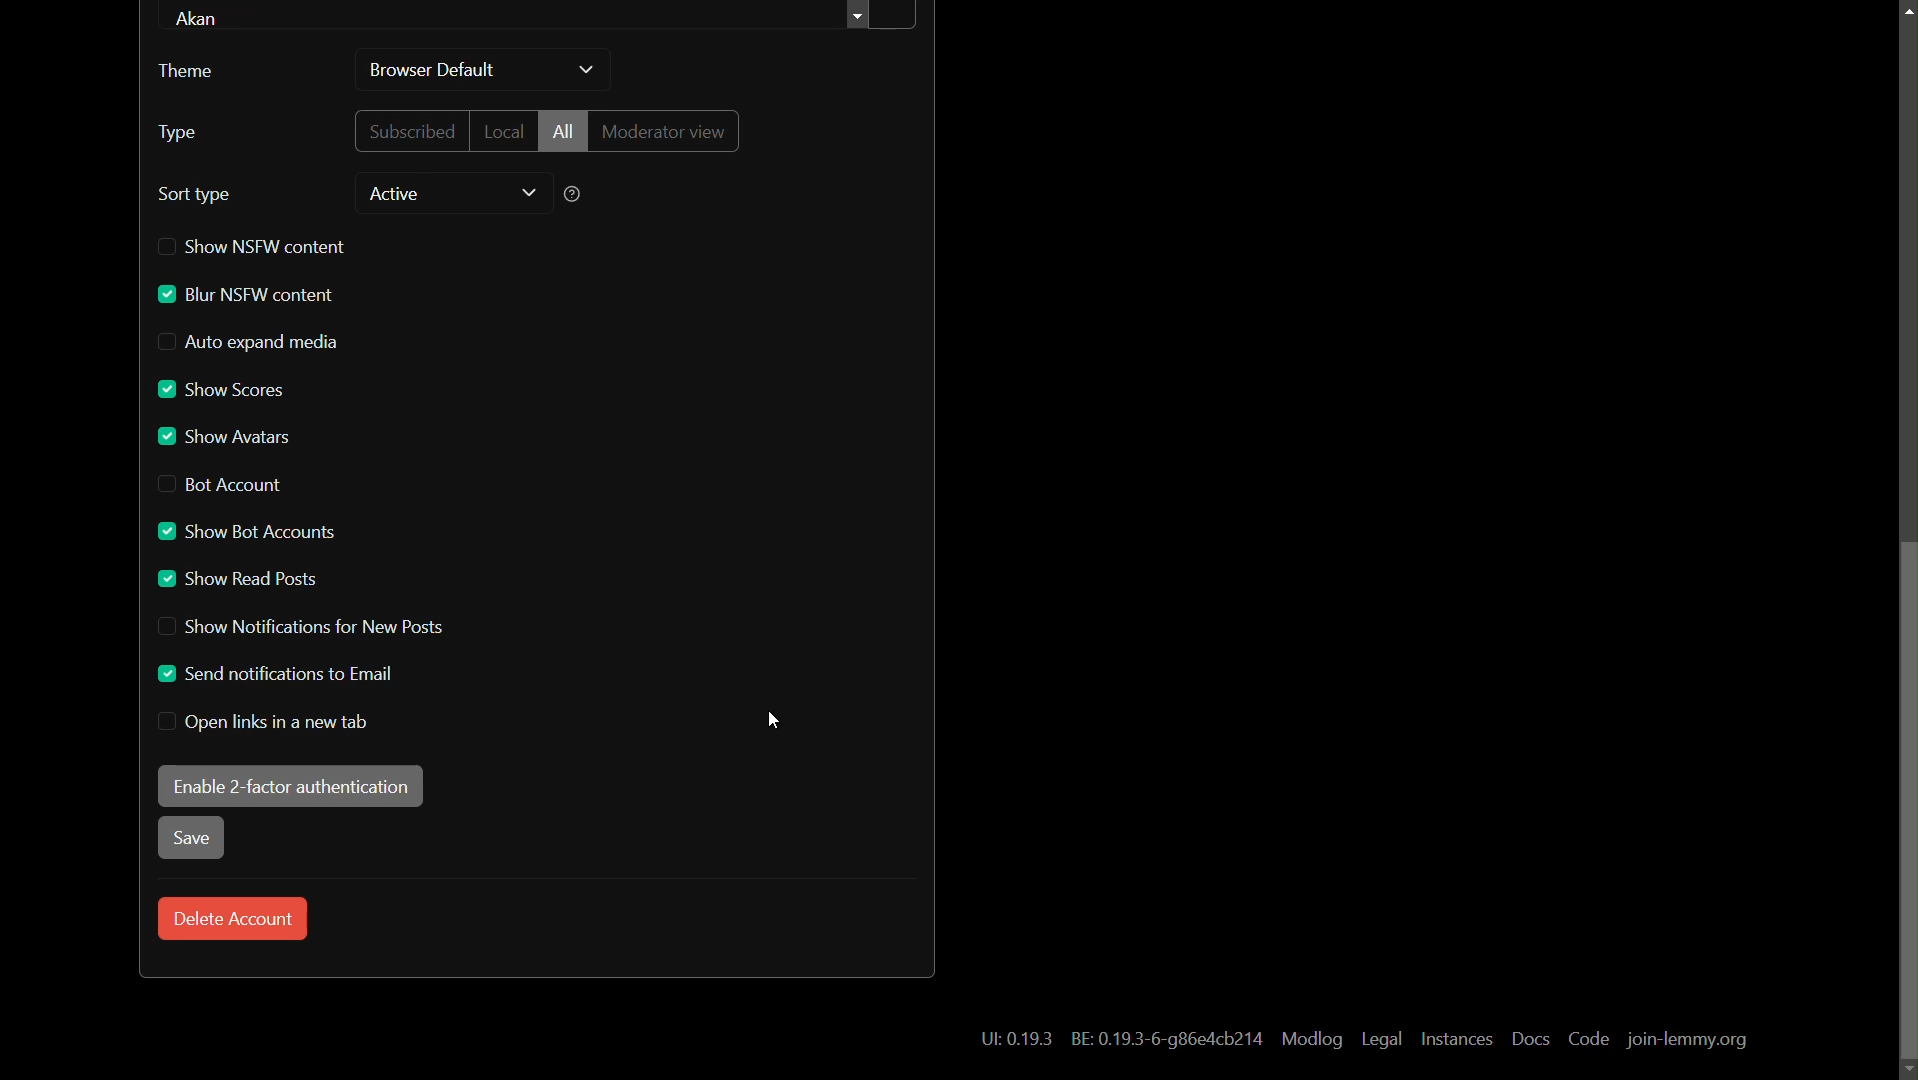 The height and width of the screenshot is (1080, 1918). Describe the element at coordinates (665, 131) in the screenshot. I see `moderator view` at that location.